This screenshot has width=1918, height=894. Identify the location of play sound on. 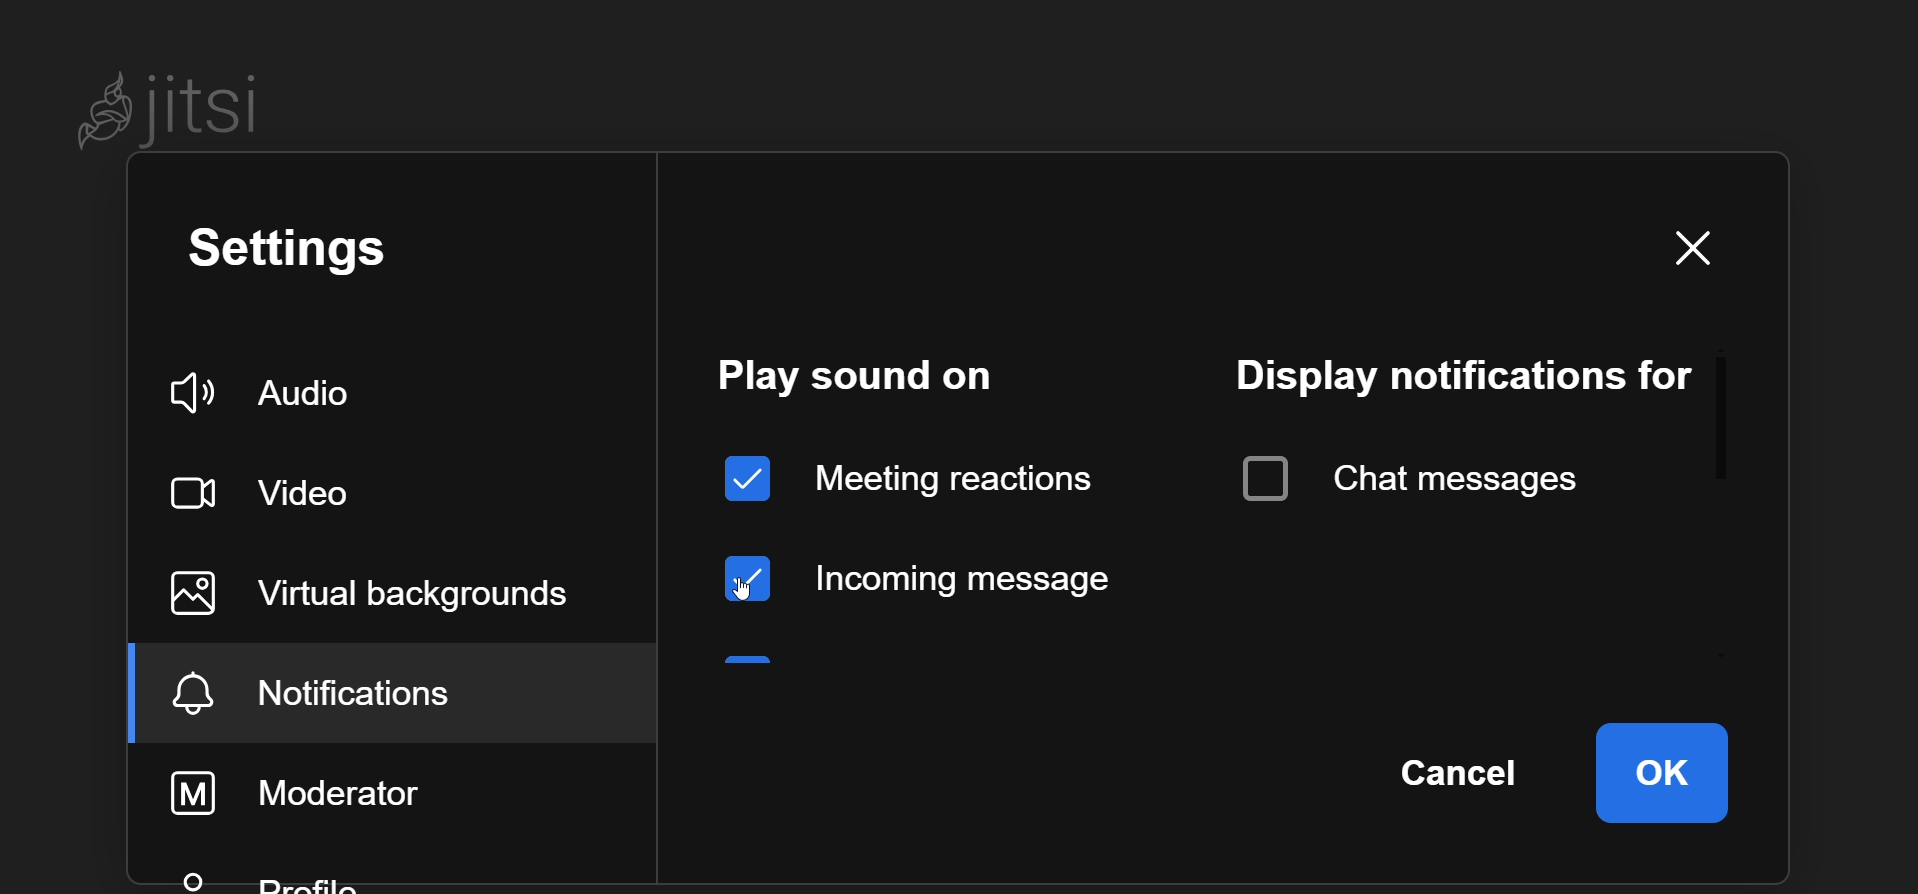
(857, 378).